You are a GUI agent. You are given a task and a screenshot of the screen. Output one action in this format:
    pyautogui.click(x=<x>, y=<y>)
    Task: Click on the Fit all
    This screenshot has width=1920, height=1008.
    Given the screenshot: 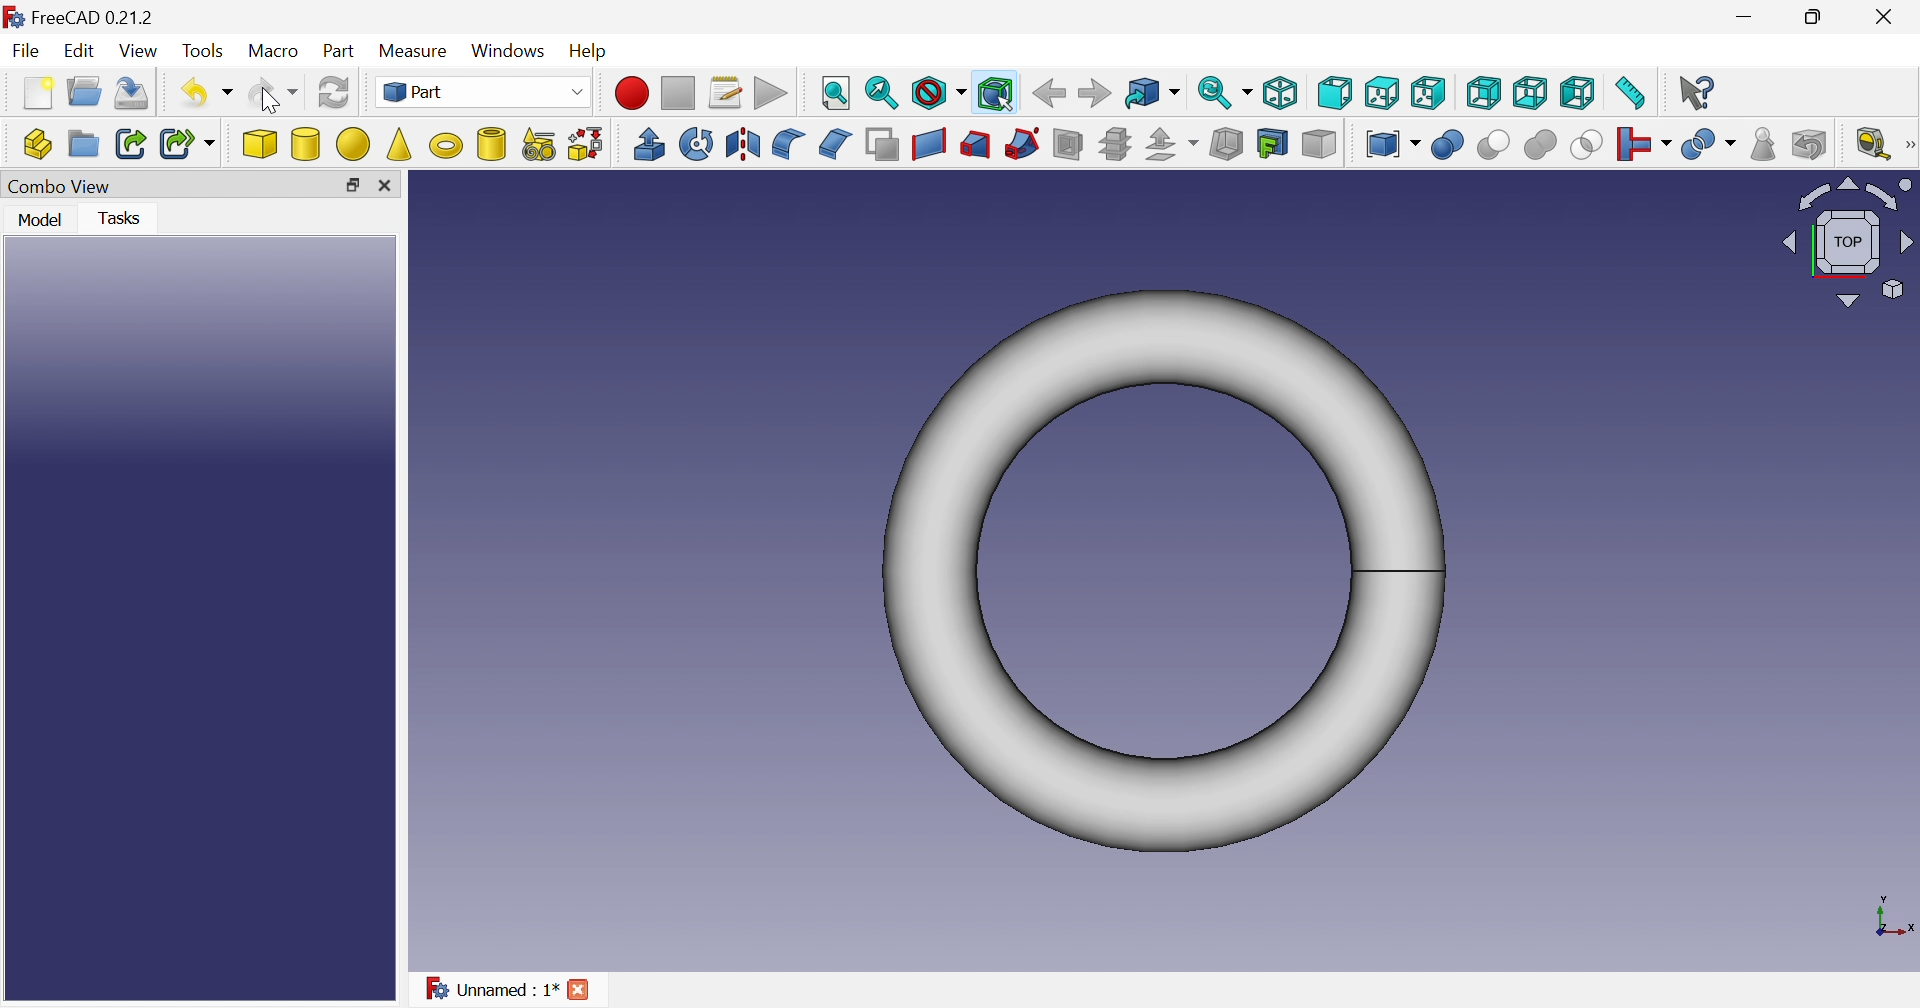 What is the action you would take?
    pyautogui.click(x=831, y=94)
    